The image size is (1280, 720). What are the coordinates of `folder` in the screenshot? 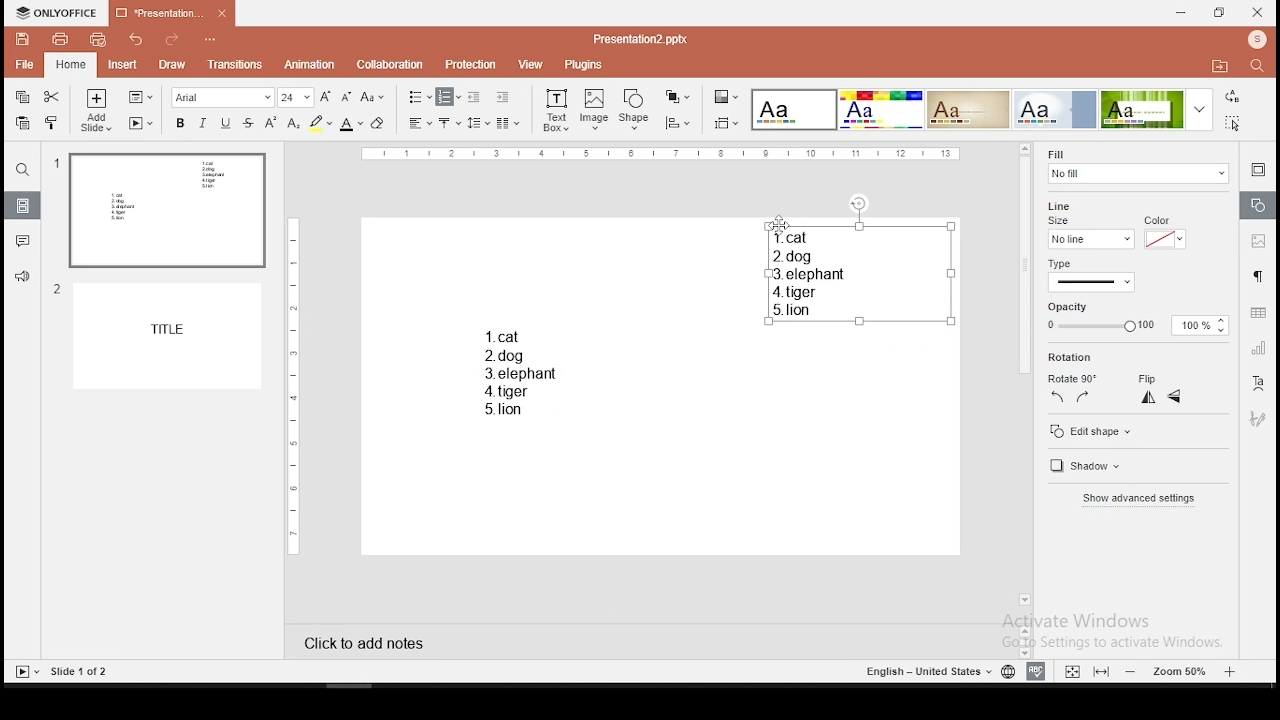 It's located at (1220, 65).